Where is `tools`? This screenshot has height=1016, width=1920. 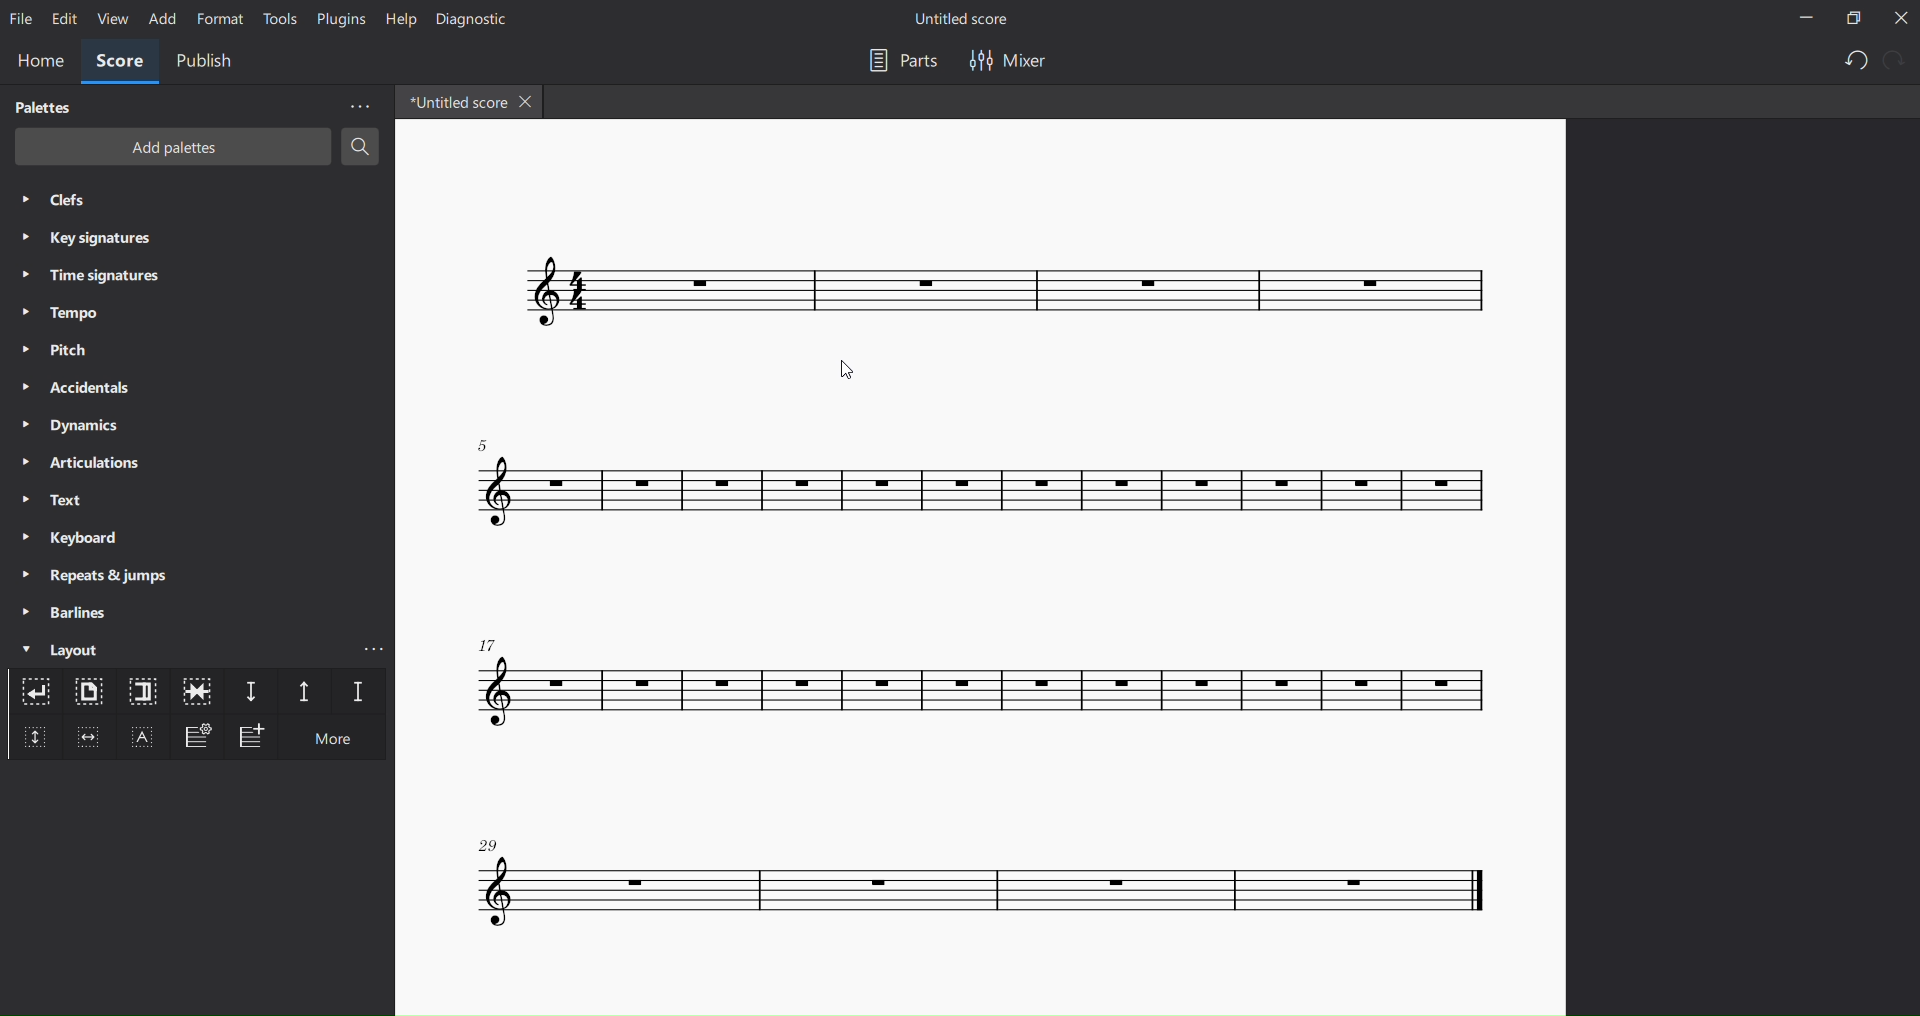
tools is located at coordinates (277, 20).